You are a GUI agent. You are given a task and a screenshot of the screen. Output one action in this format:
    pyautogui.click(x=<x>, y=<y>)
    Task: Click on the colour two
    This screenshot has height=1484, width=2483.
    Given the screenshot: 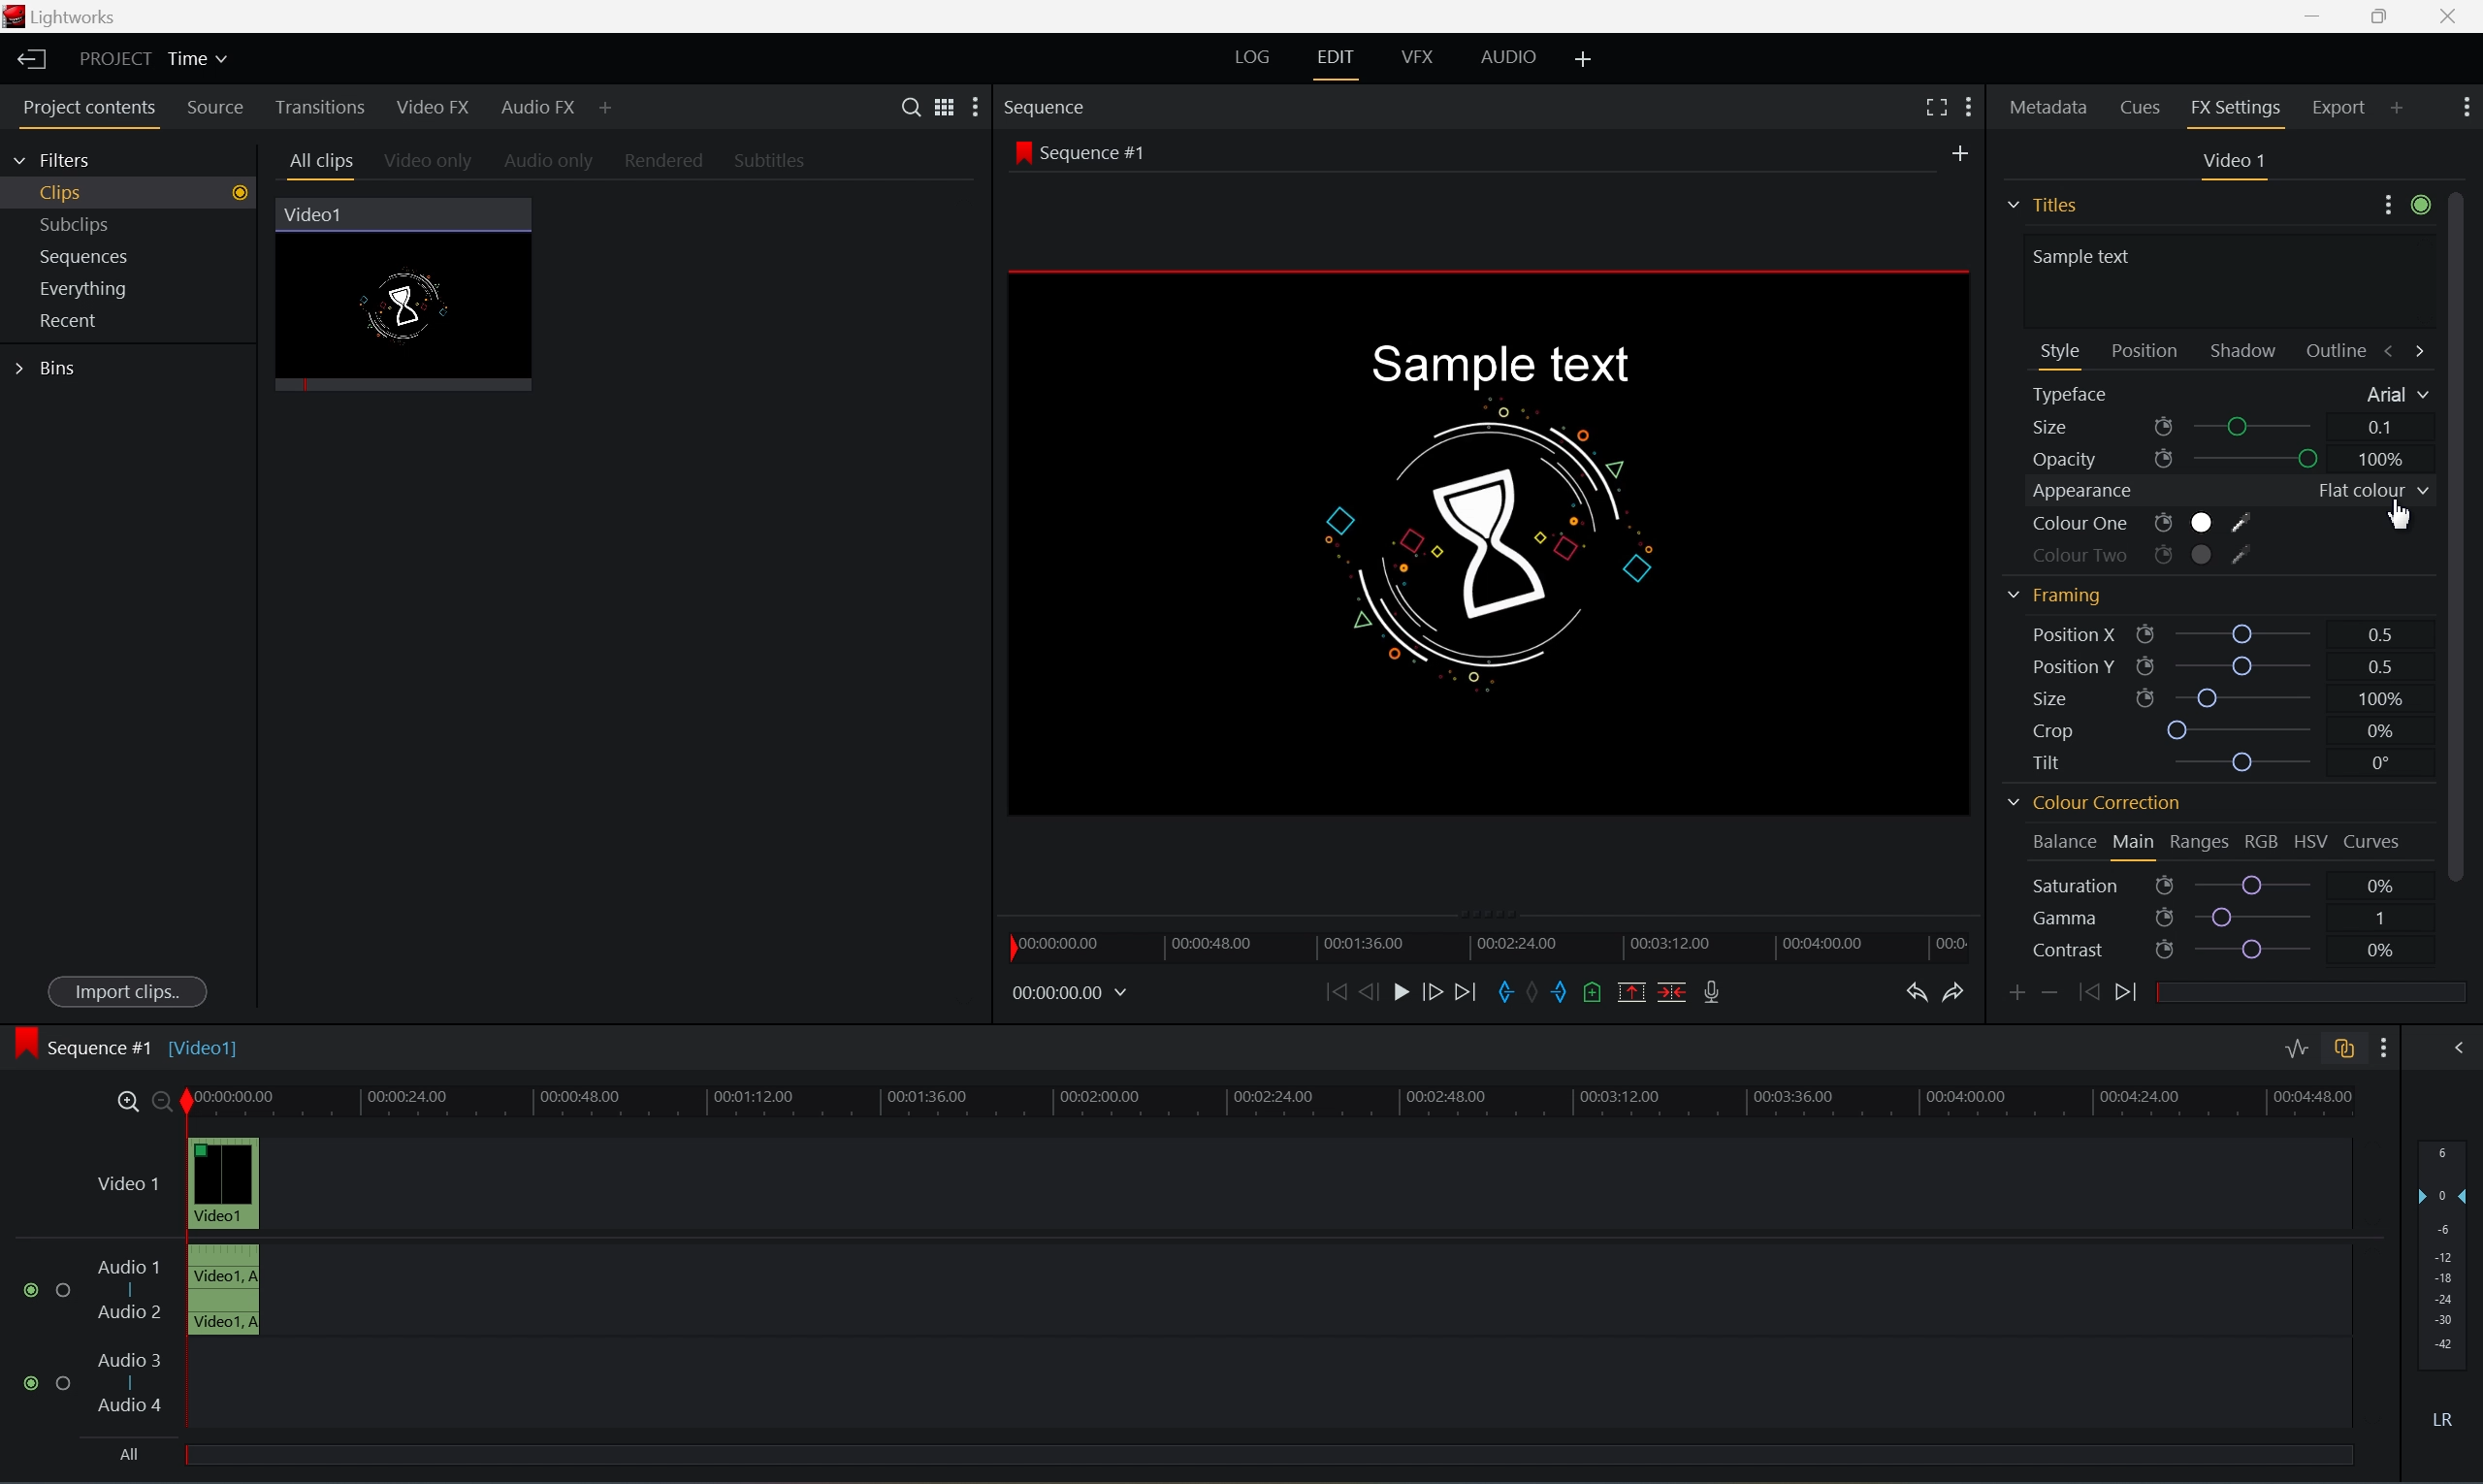 What is the action you would take?
    pyautogui.click(x=2136, y=554)
    